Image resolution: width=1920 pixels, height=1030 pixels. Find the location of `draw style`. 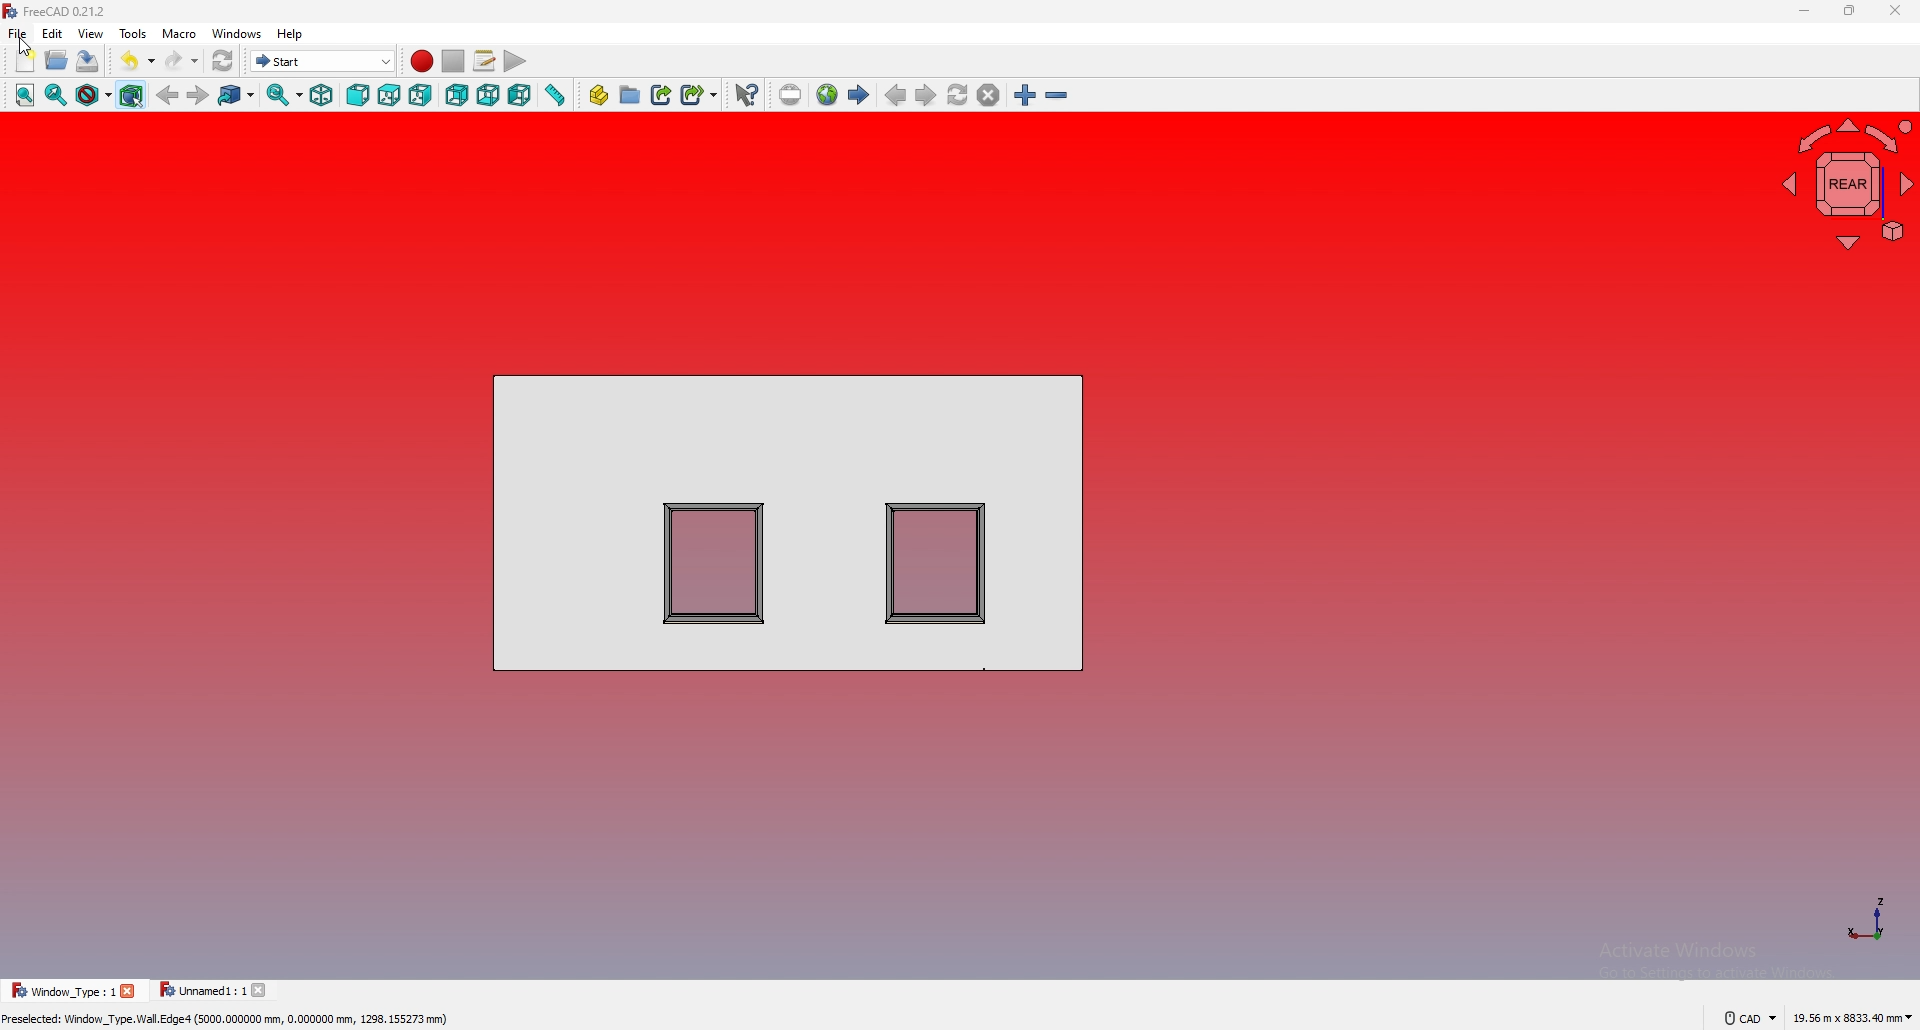

draw style is located at coordinates (94, 96).